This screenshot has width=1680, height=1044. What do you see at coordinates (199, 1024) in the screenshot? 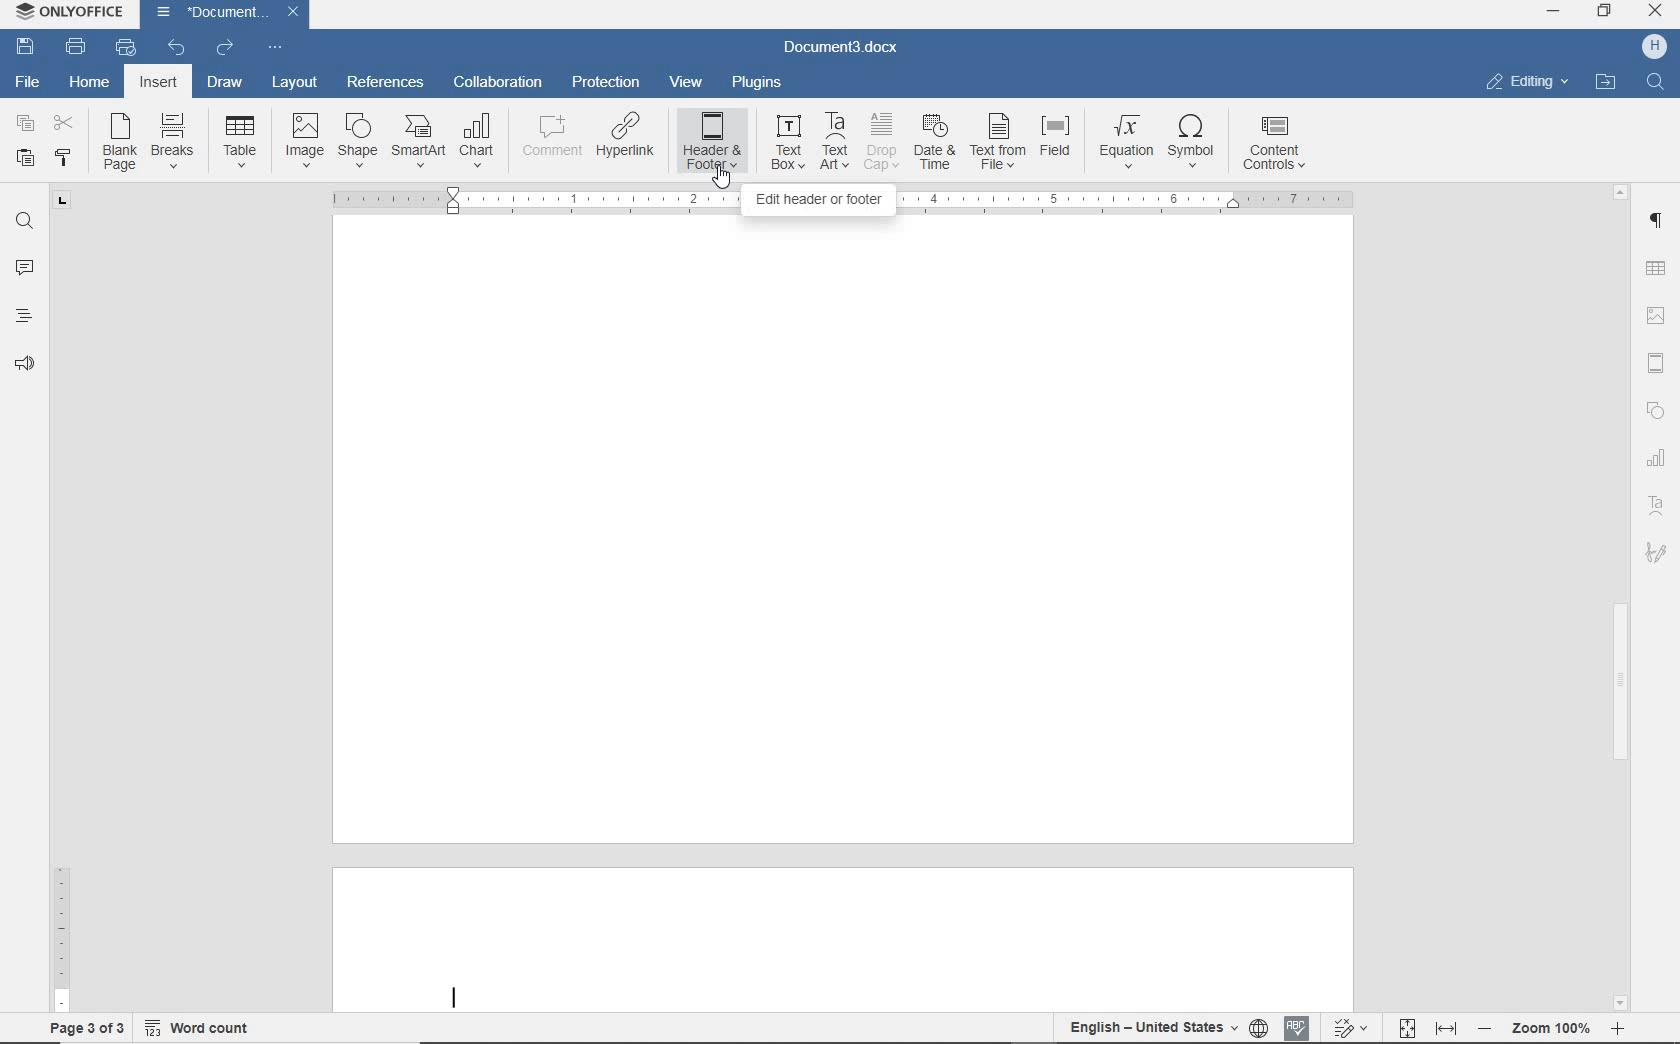
I see `Word count` at bounding box center [199, 1024].